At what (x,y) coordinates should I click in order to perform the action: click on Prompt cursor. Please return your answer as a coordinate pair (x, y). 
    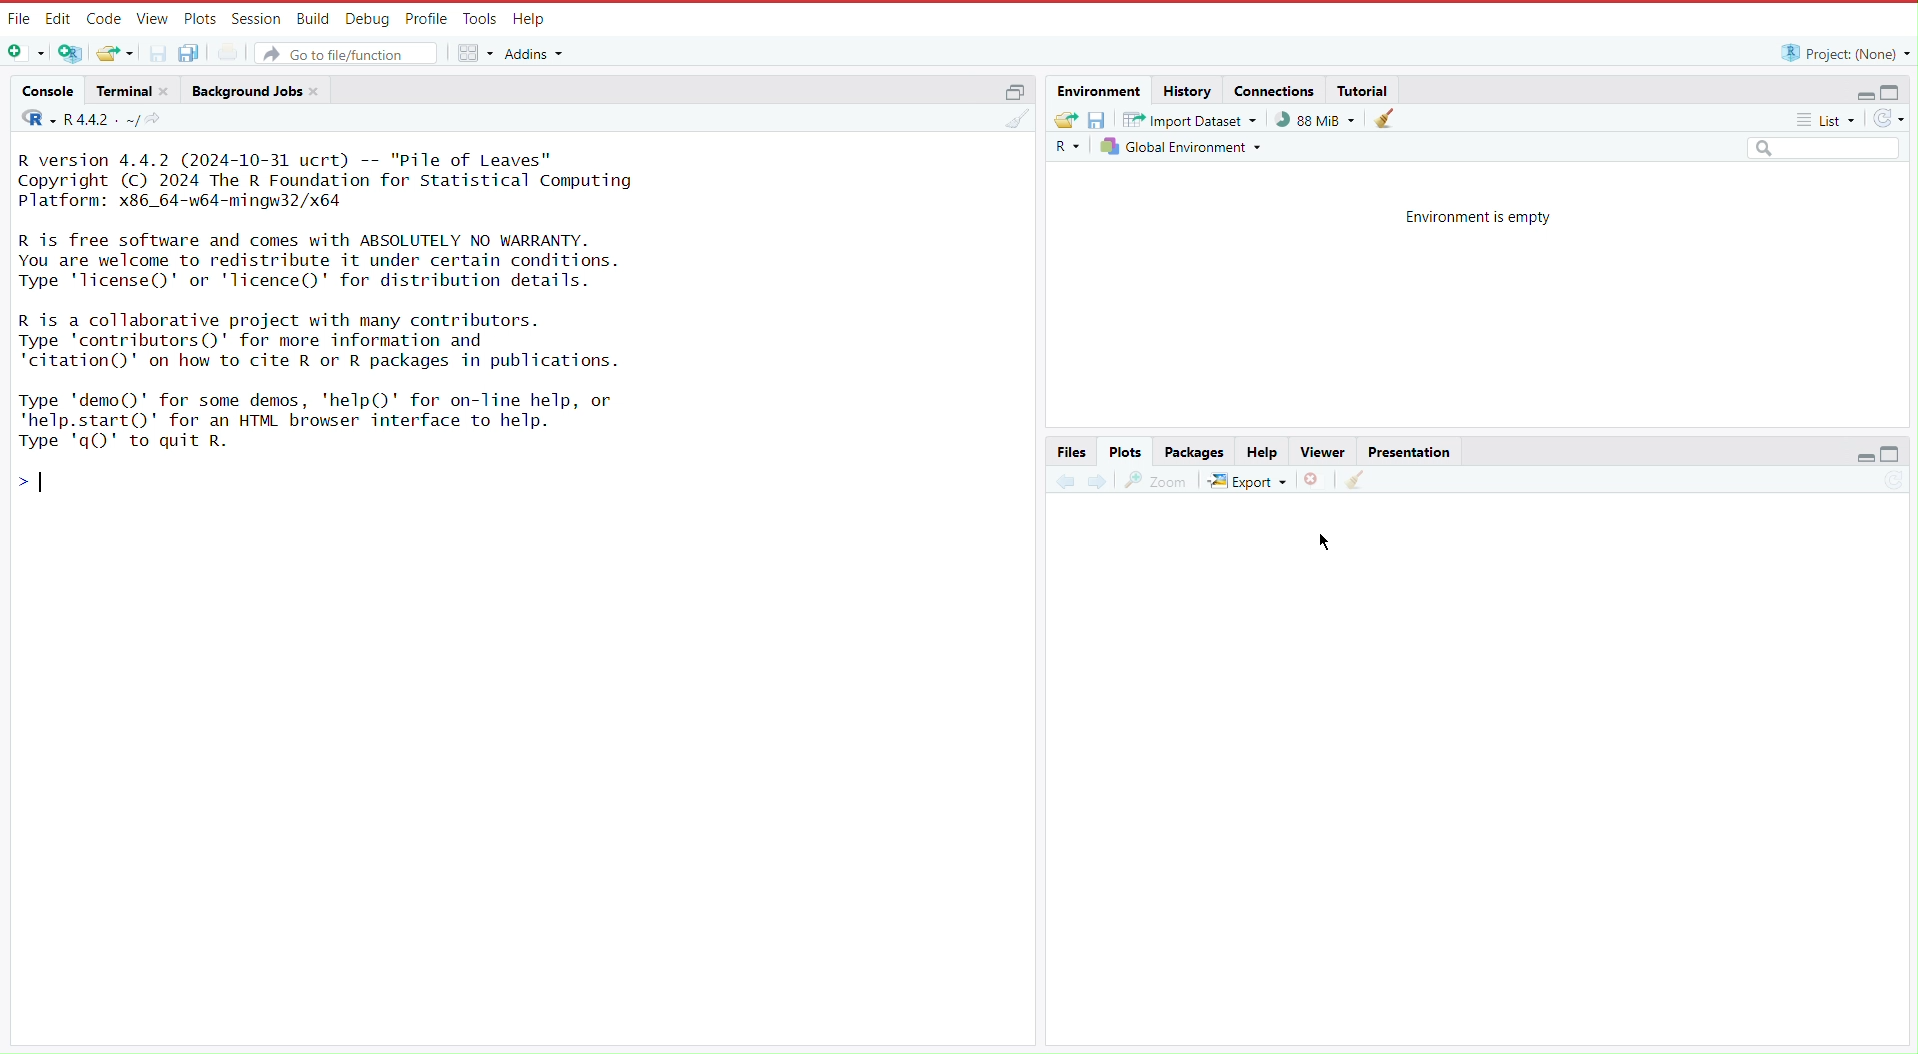
    Looking at the image, I should click on (39, 489).